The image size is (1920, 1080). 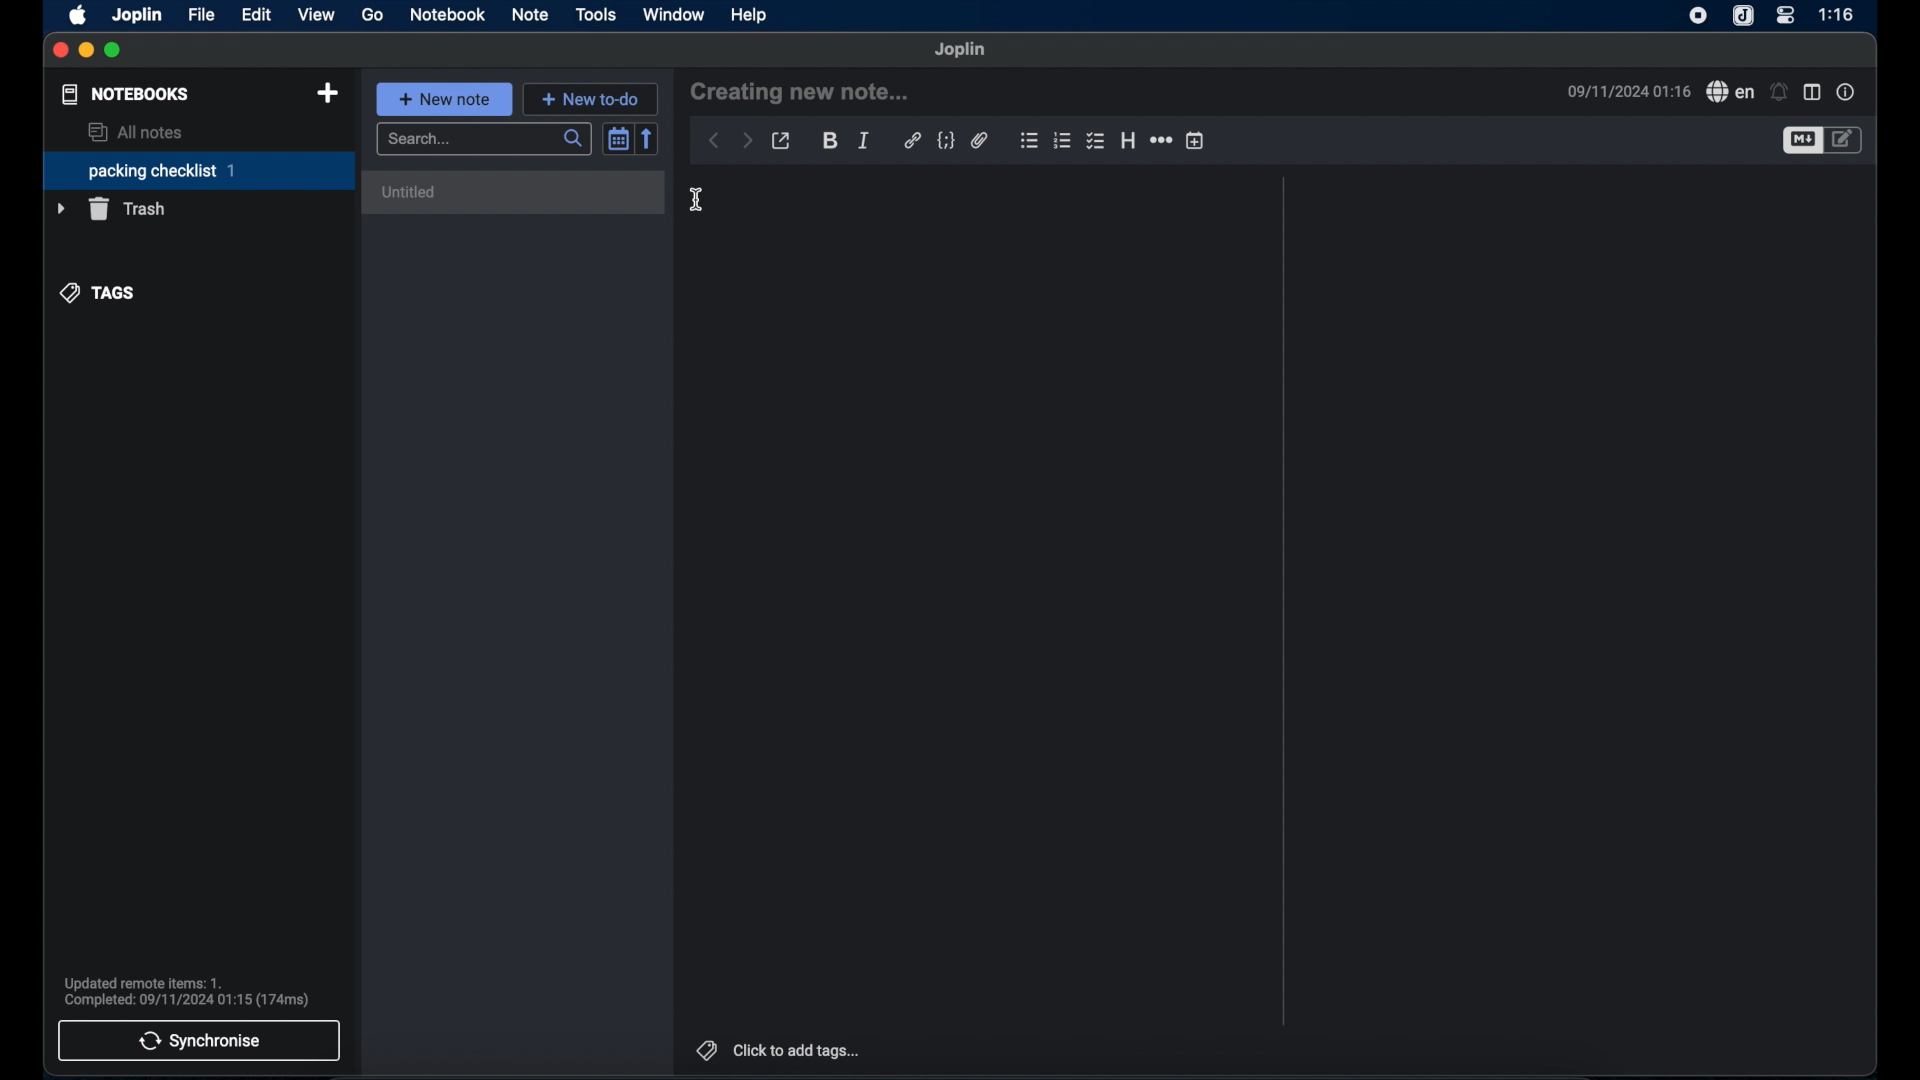 I want to click on set alarm, so click(x=1779, y=91).